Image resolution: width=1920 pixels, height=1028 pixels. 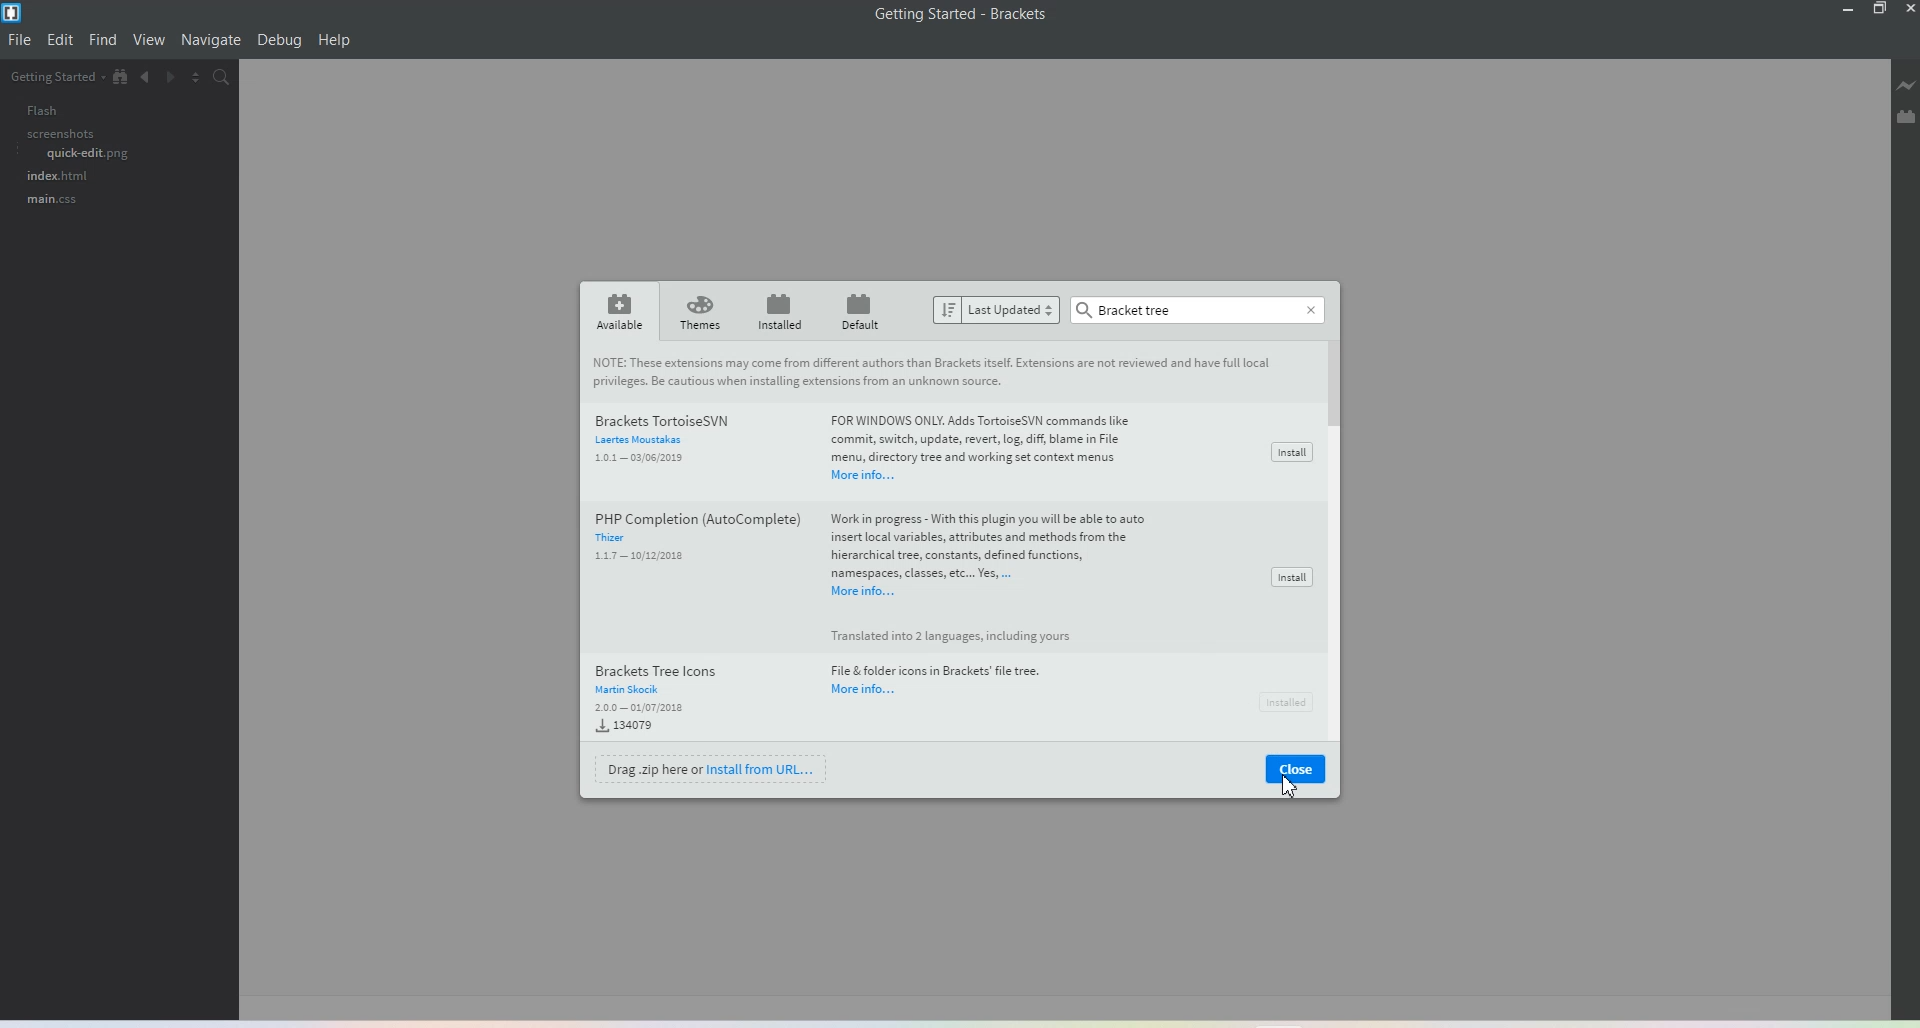 What do you see at coordinates (53, 178) in the screenshot?
I see `index.html` at bounding box center [53, 178].